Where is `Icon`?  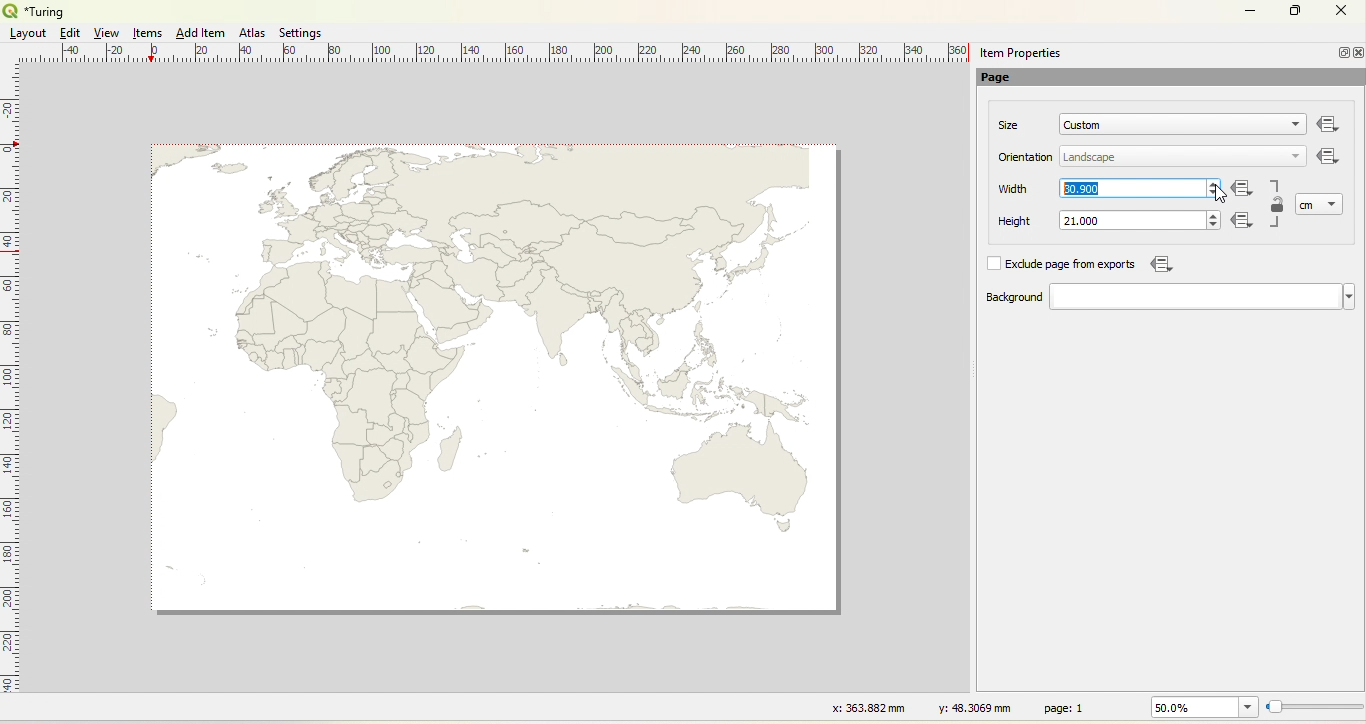 Icon is located at coordinates (1246, 222).